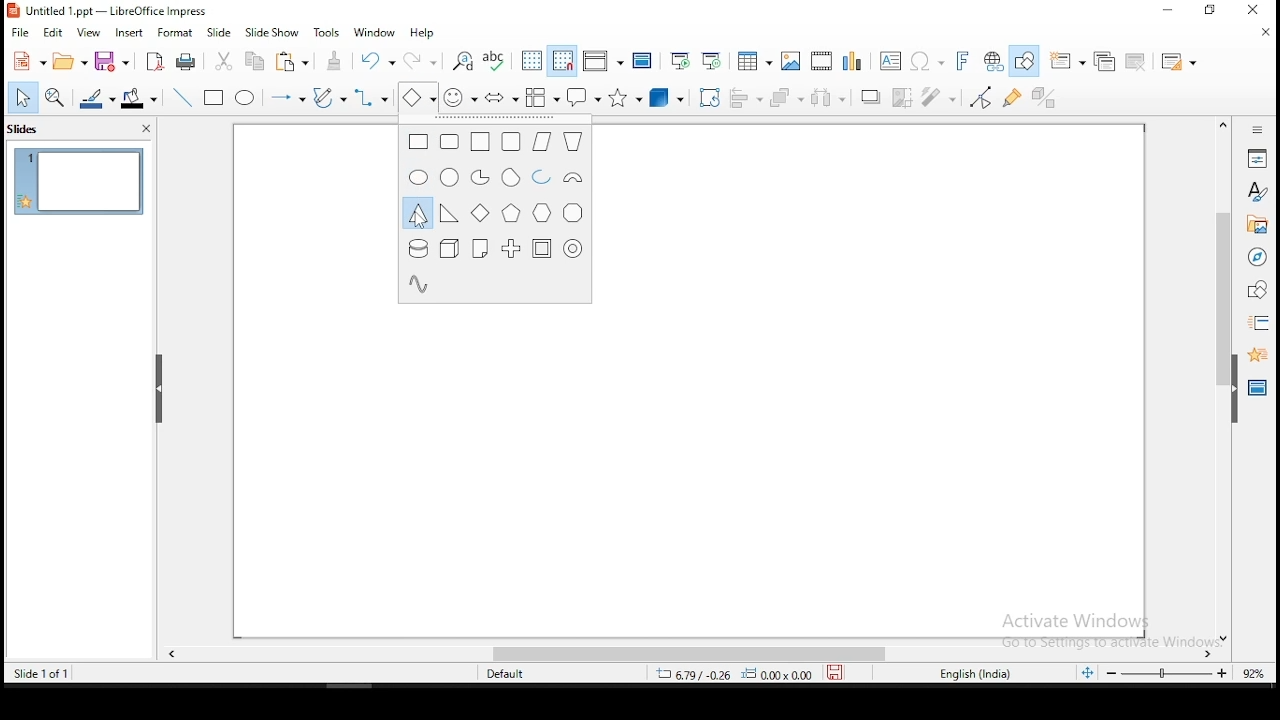  Describe the element at coordinates (464, 60) in the screenshot. I see `find and replace` at that location.